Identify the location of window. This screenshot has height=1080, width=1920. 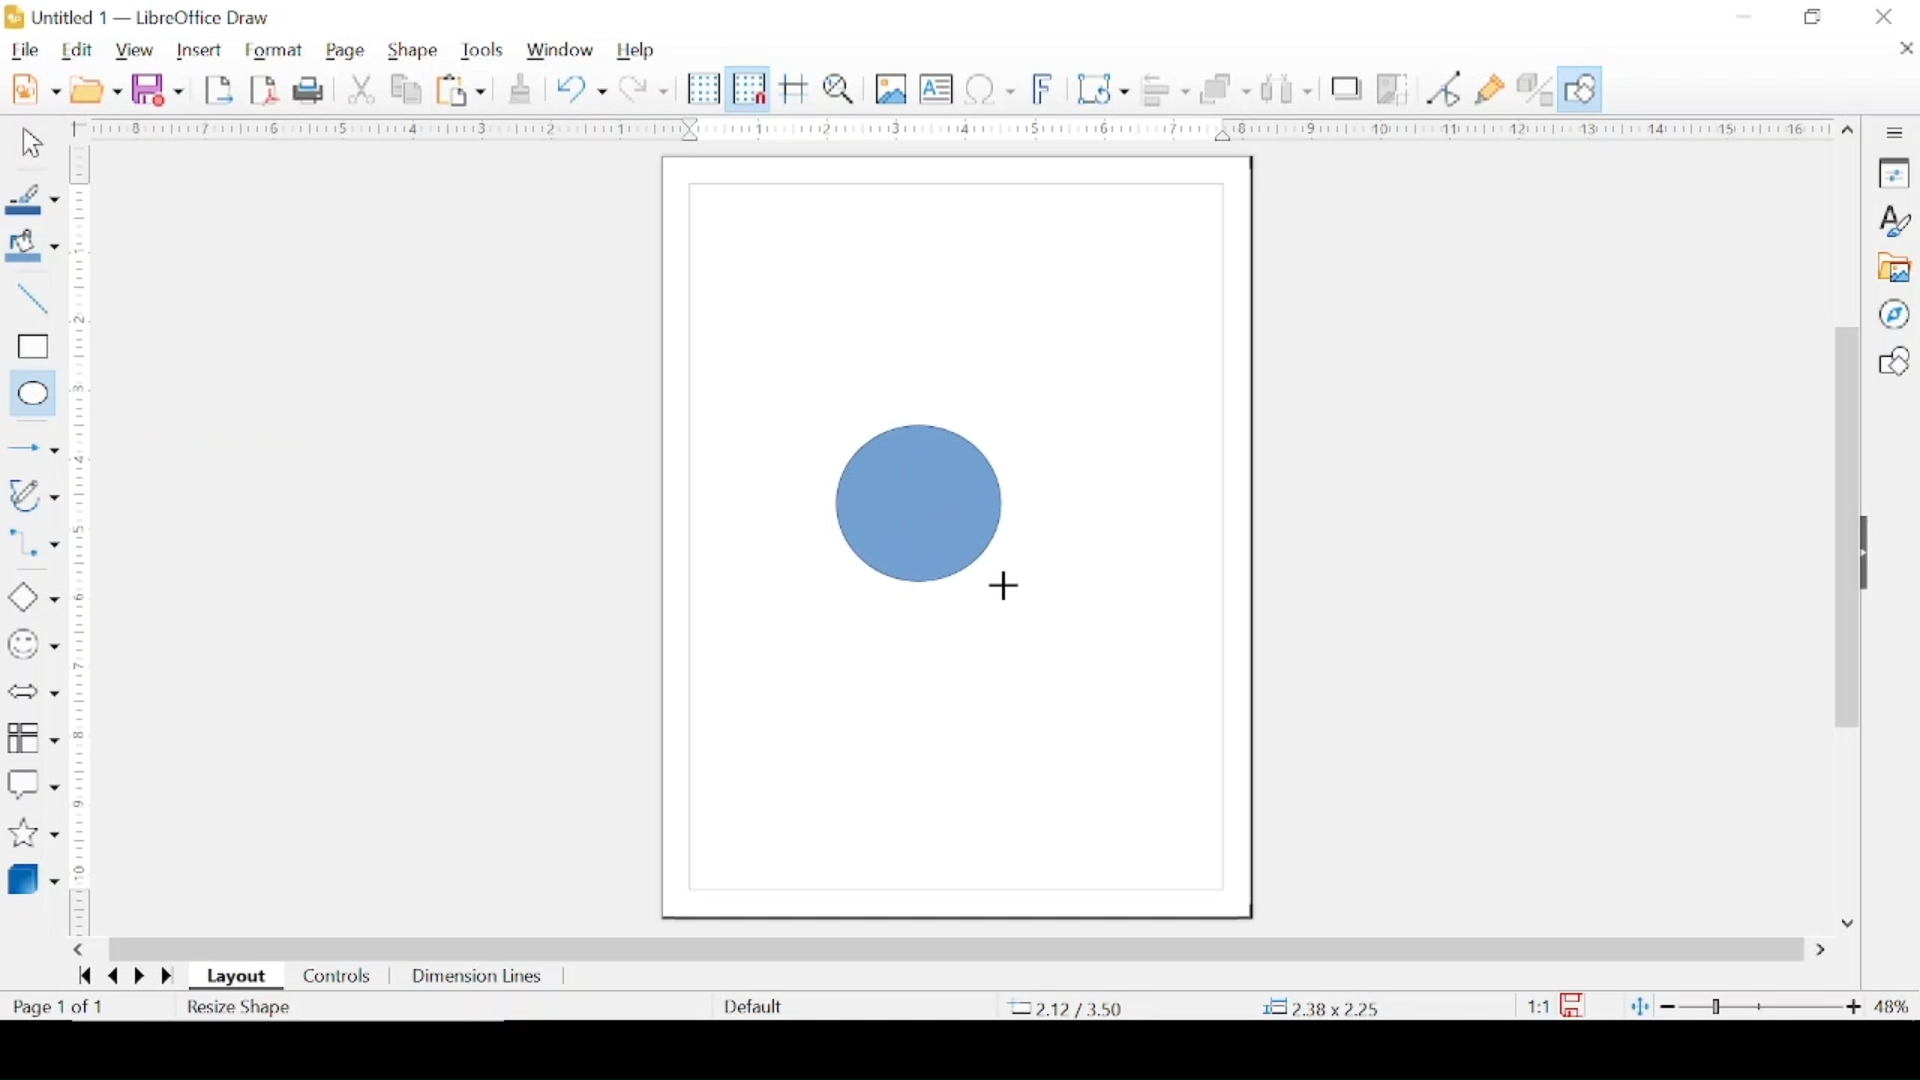
(560, 51).